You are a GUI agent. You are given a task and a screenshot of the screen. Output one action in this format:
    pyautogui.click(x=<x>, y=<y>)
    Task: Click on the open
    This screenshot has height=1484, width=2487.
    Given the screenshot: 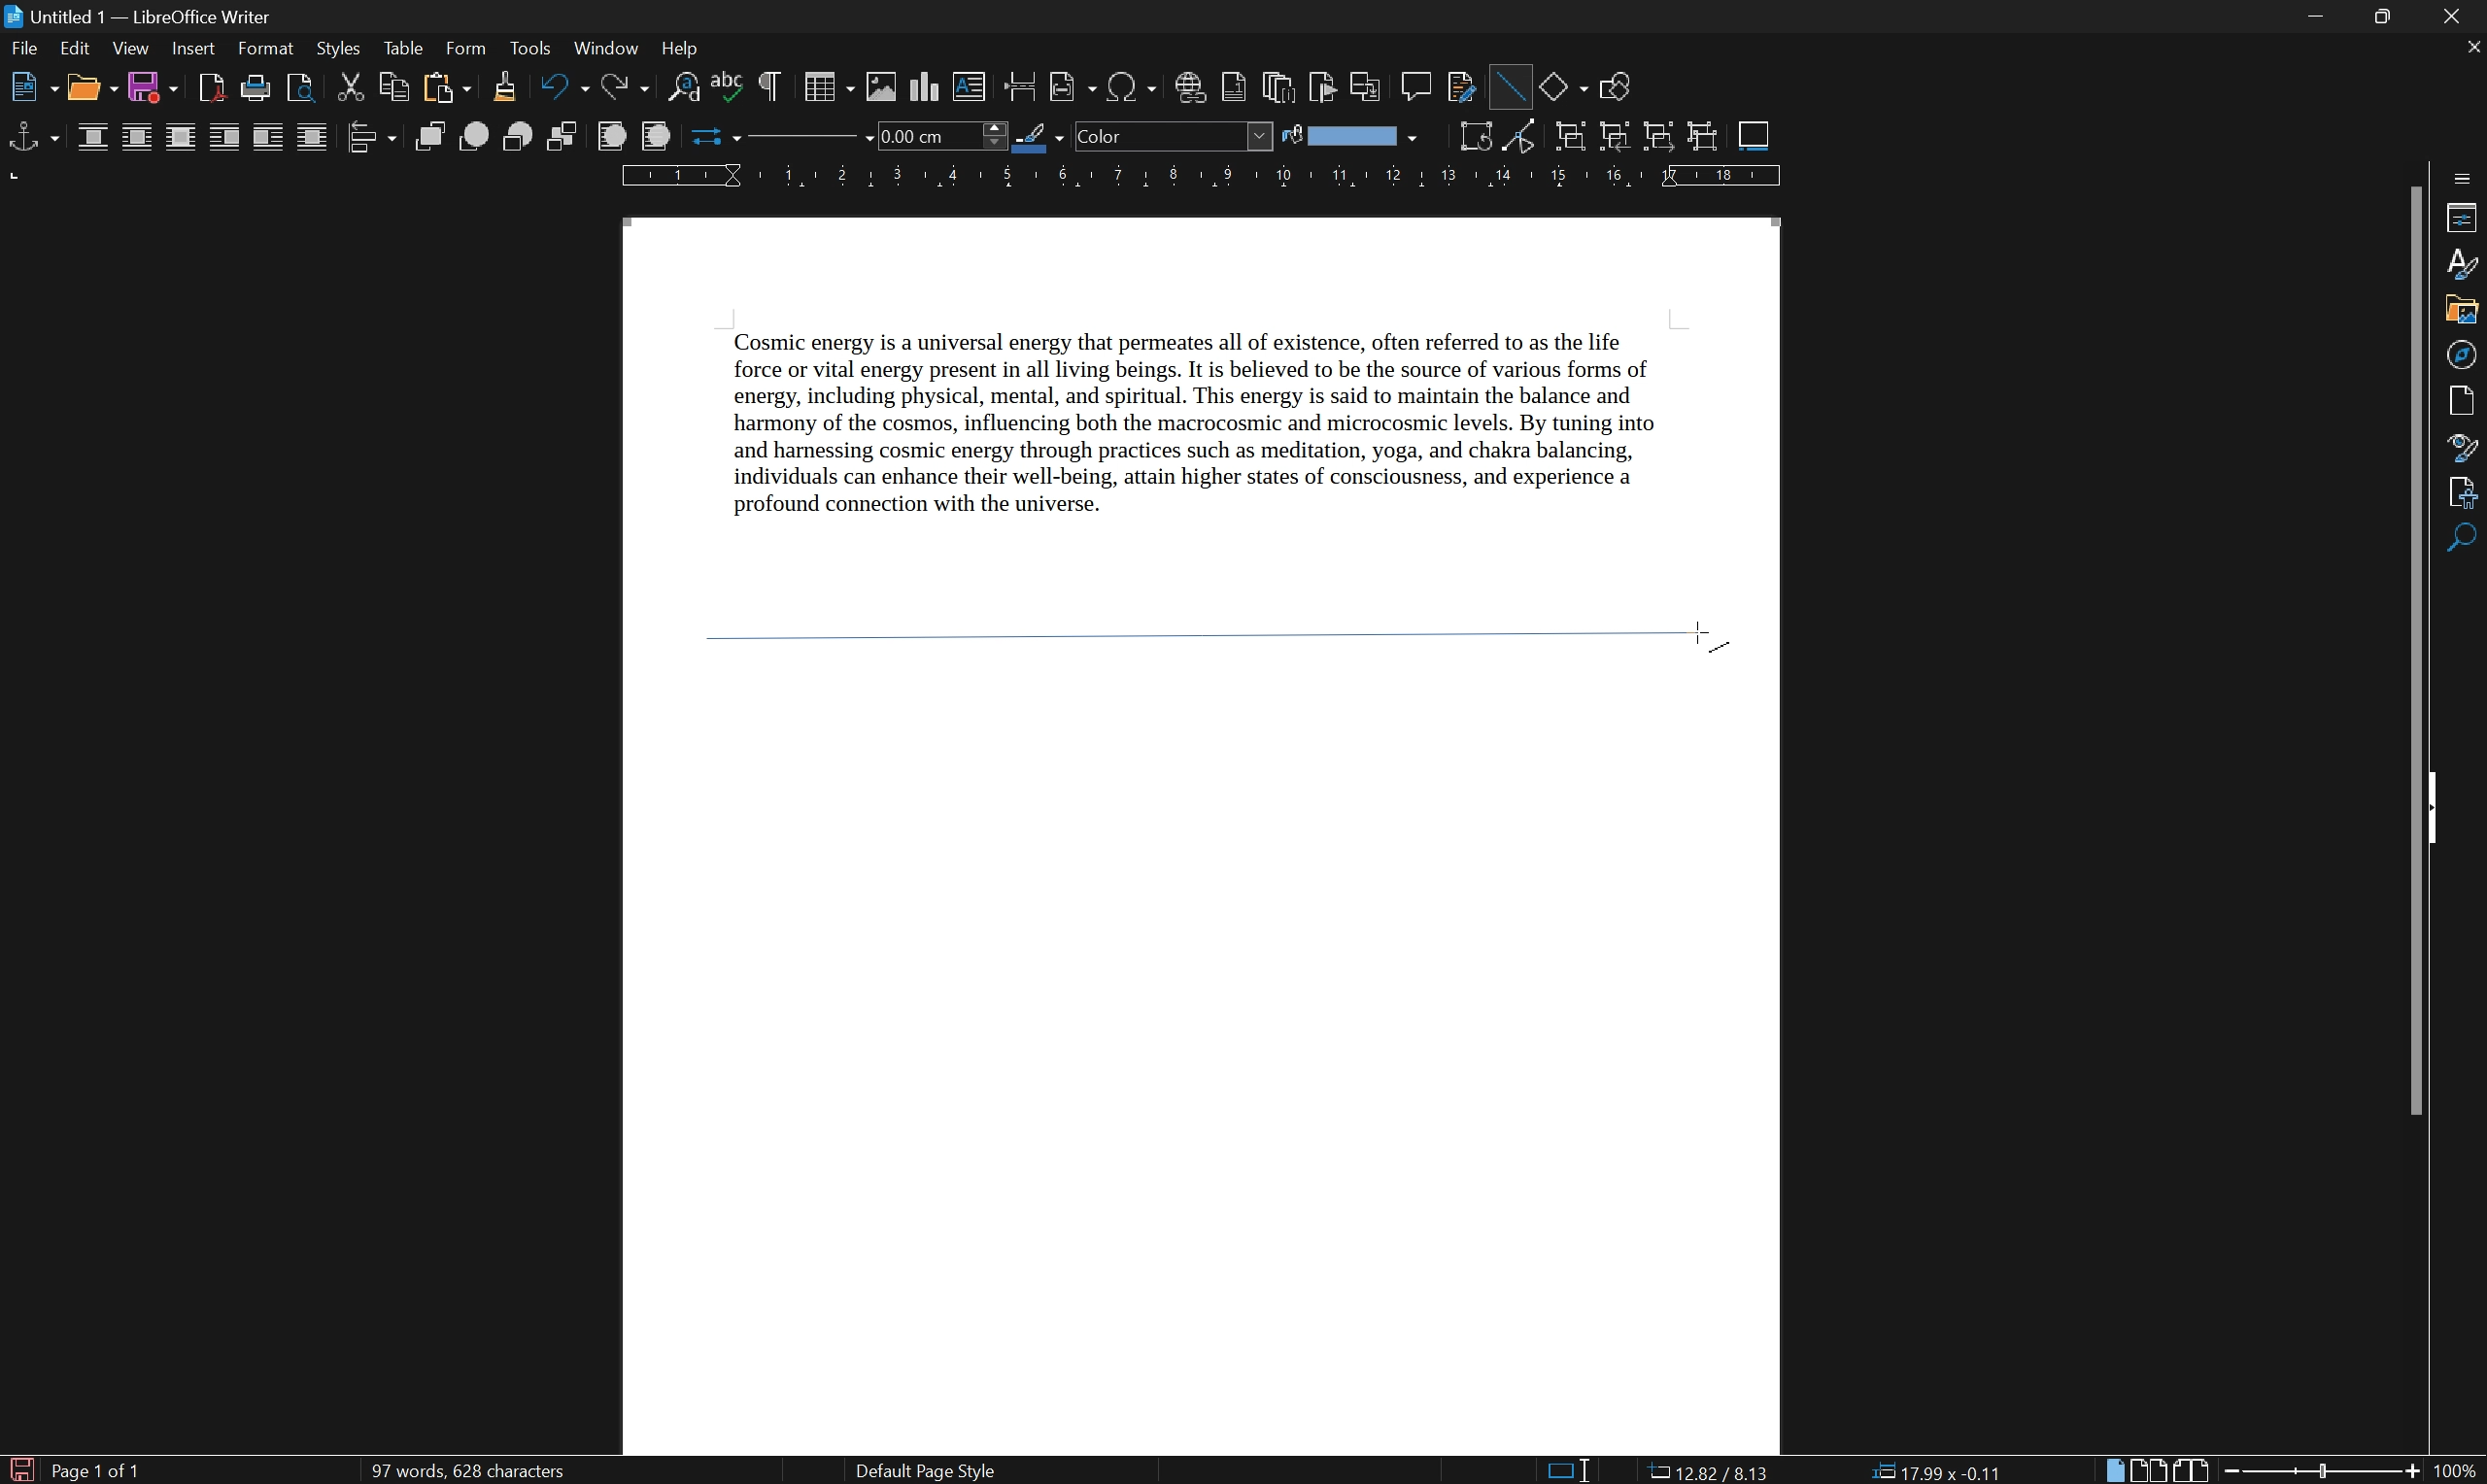 What is the action you would take?
    pyautogui.click(x=93, y=89)
    